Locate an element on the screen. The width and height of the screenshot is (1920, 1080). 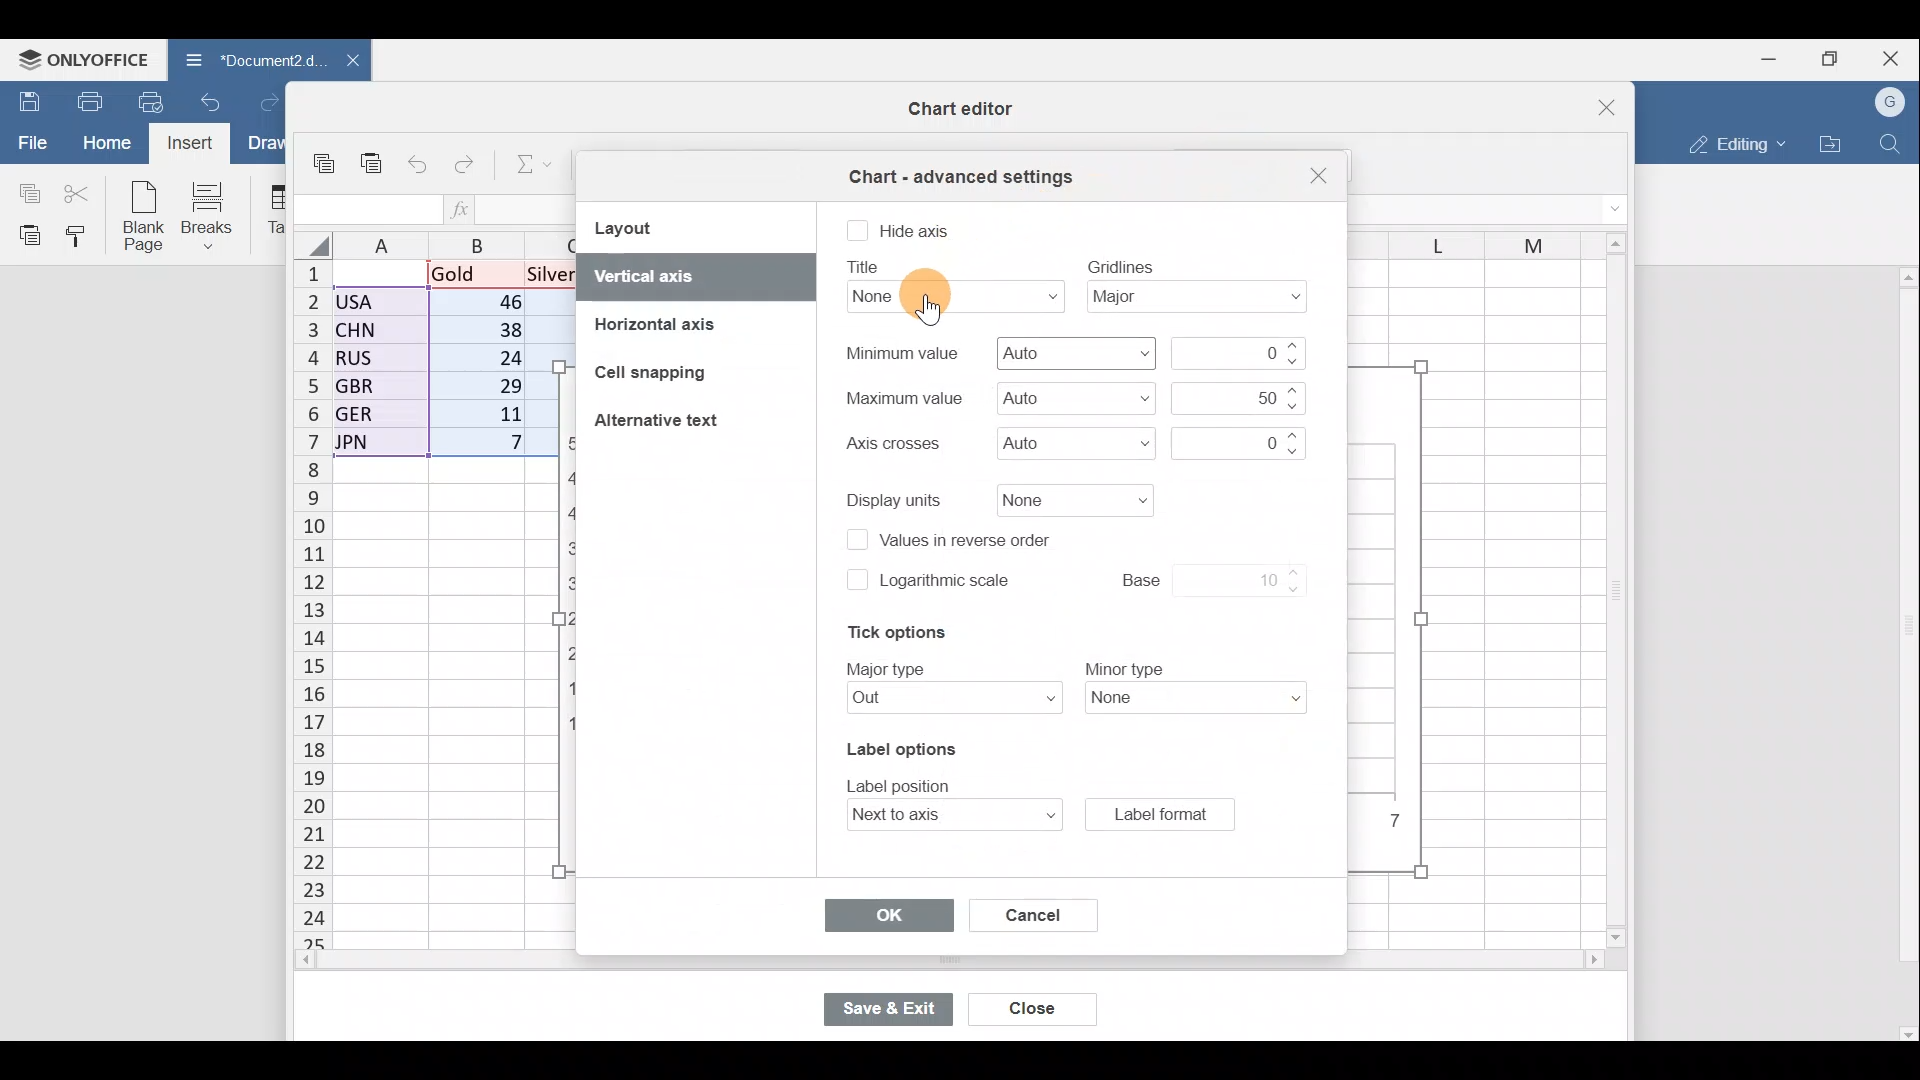
Display units is located at coordinates (1070, 501).